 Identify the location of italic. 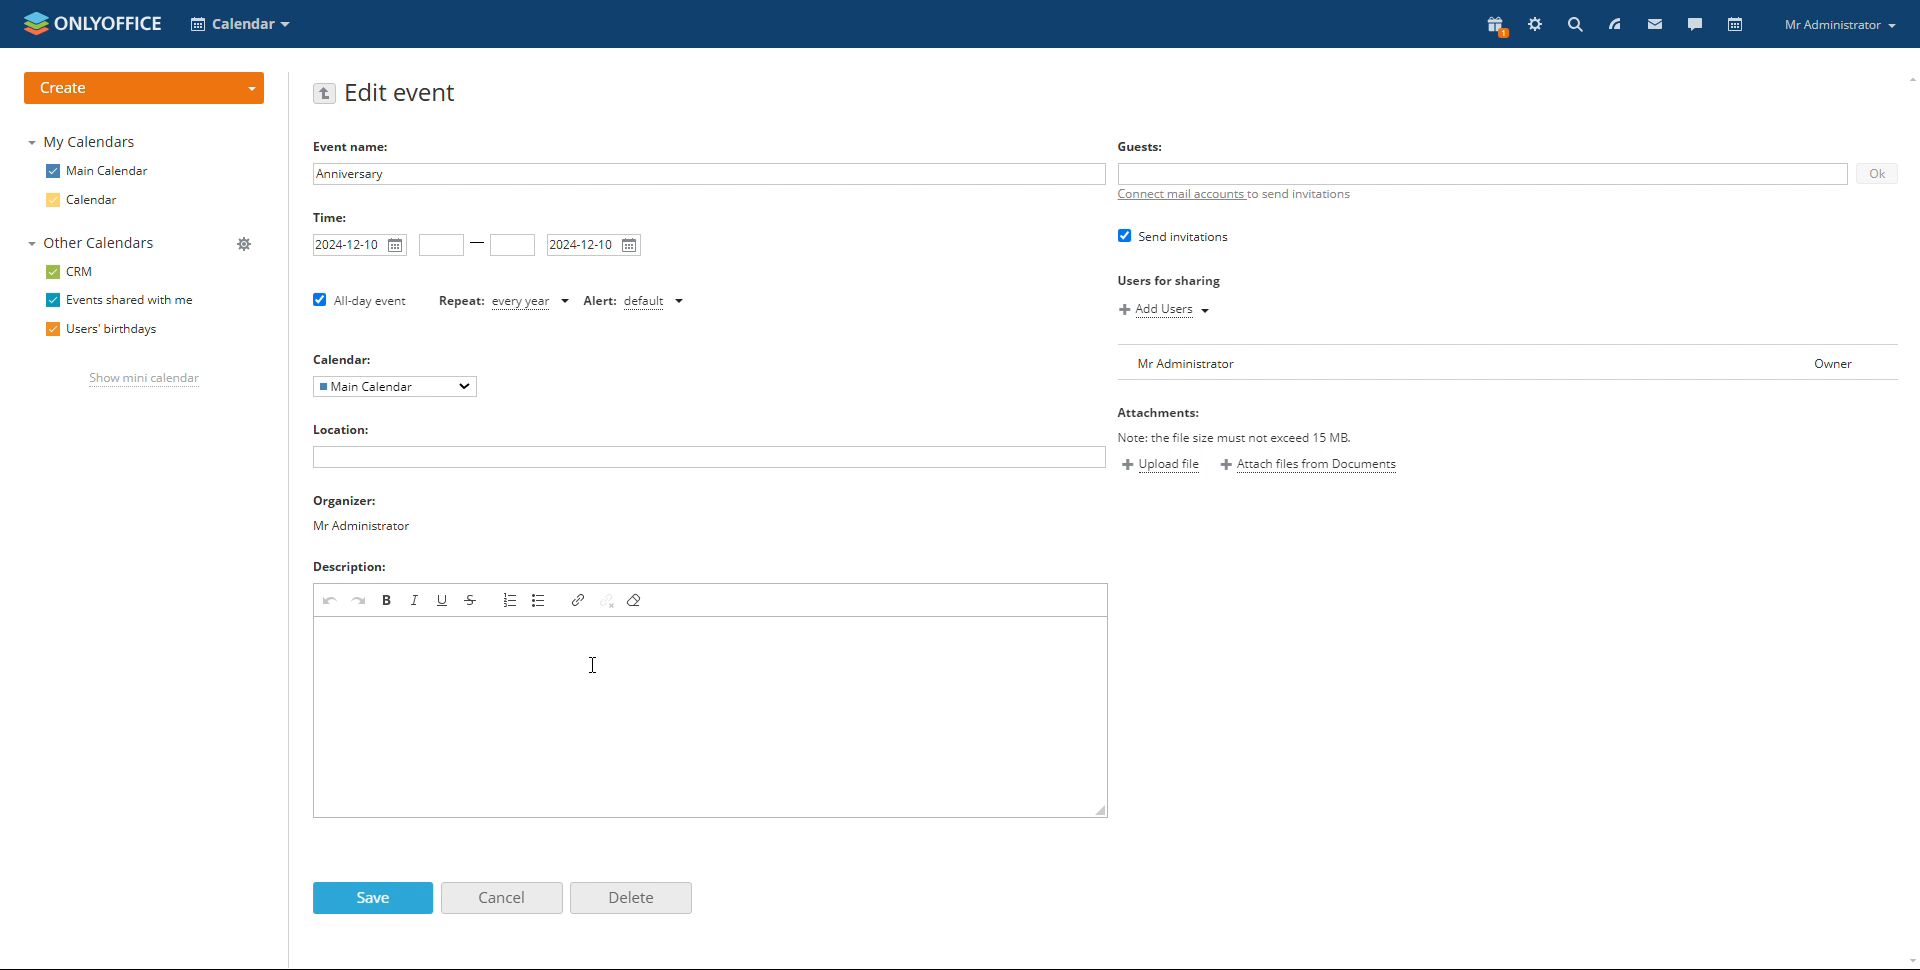
(415, 599).